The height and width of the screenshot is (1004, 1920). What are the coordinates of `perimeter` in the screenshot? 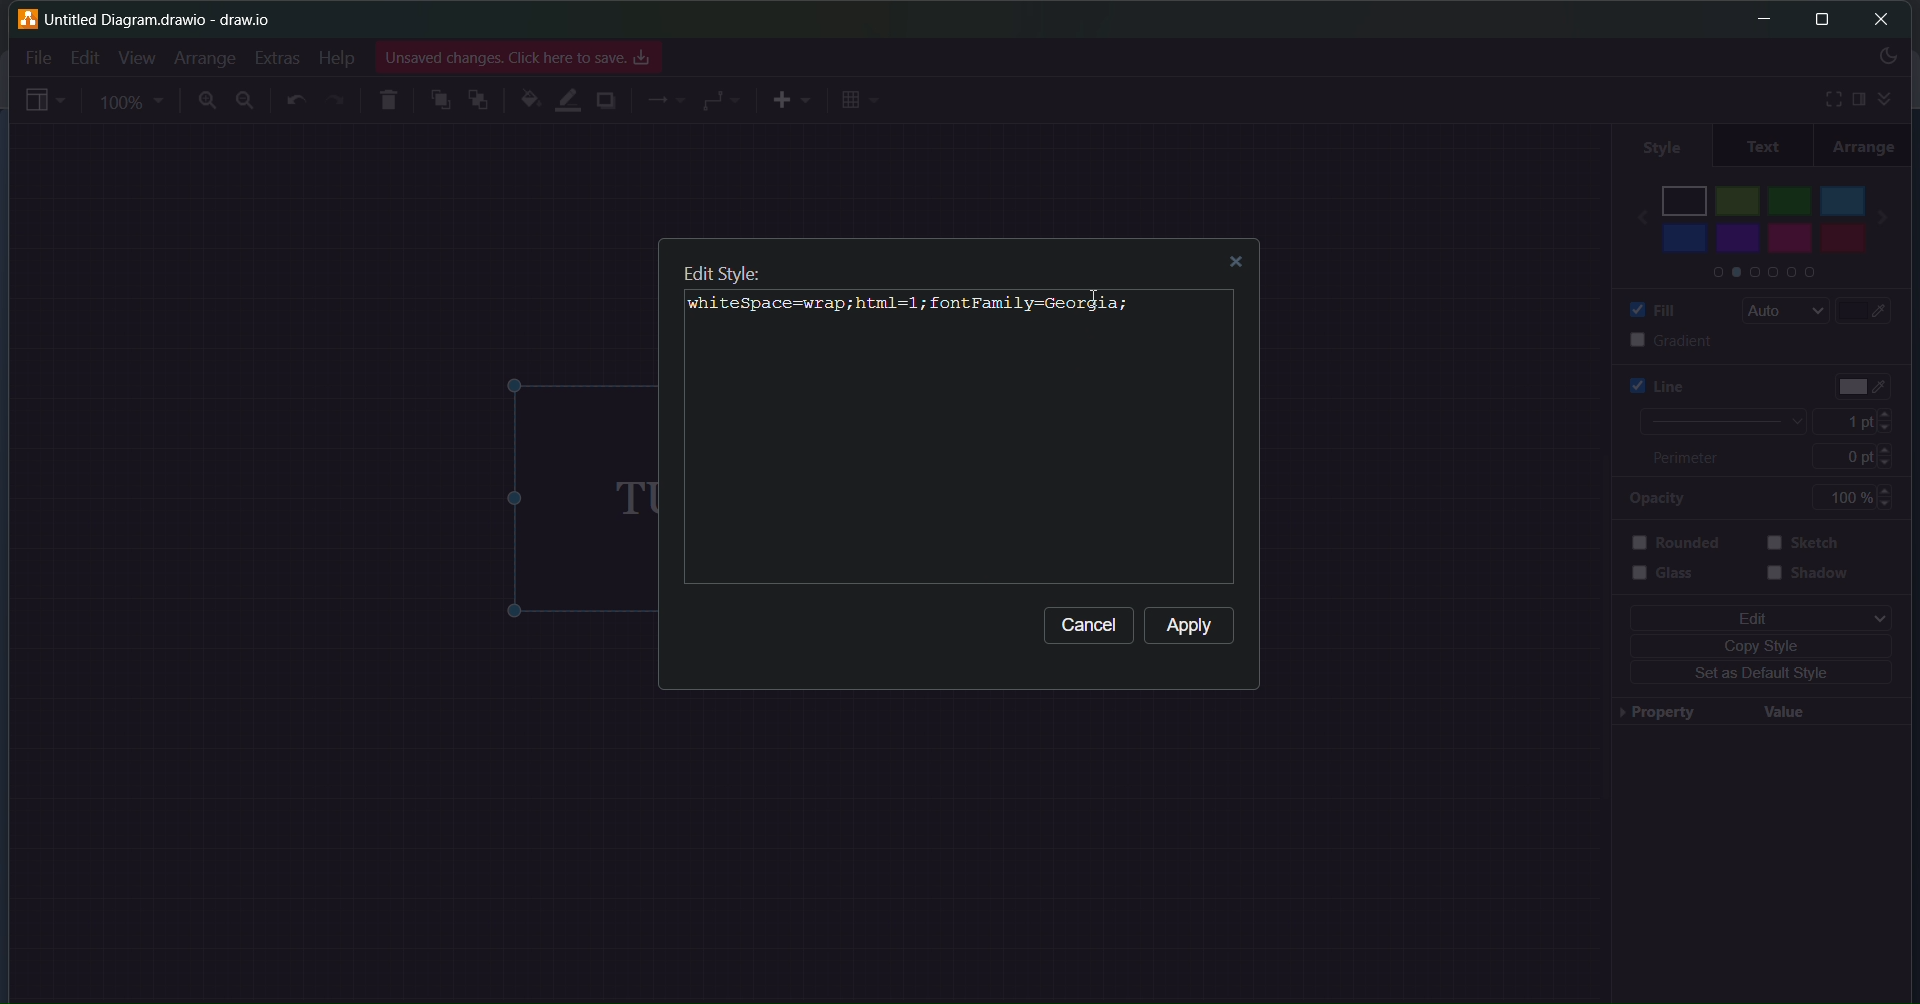 It's located at (1696, 459).